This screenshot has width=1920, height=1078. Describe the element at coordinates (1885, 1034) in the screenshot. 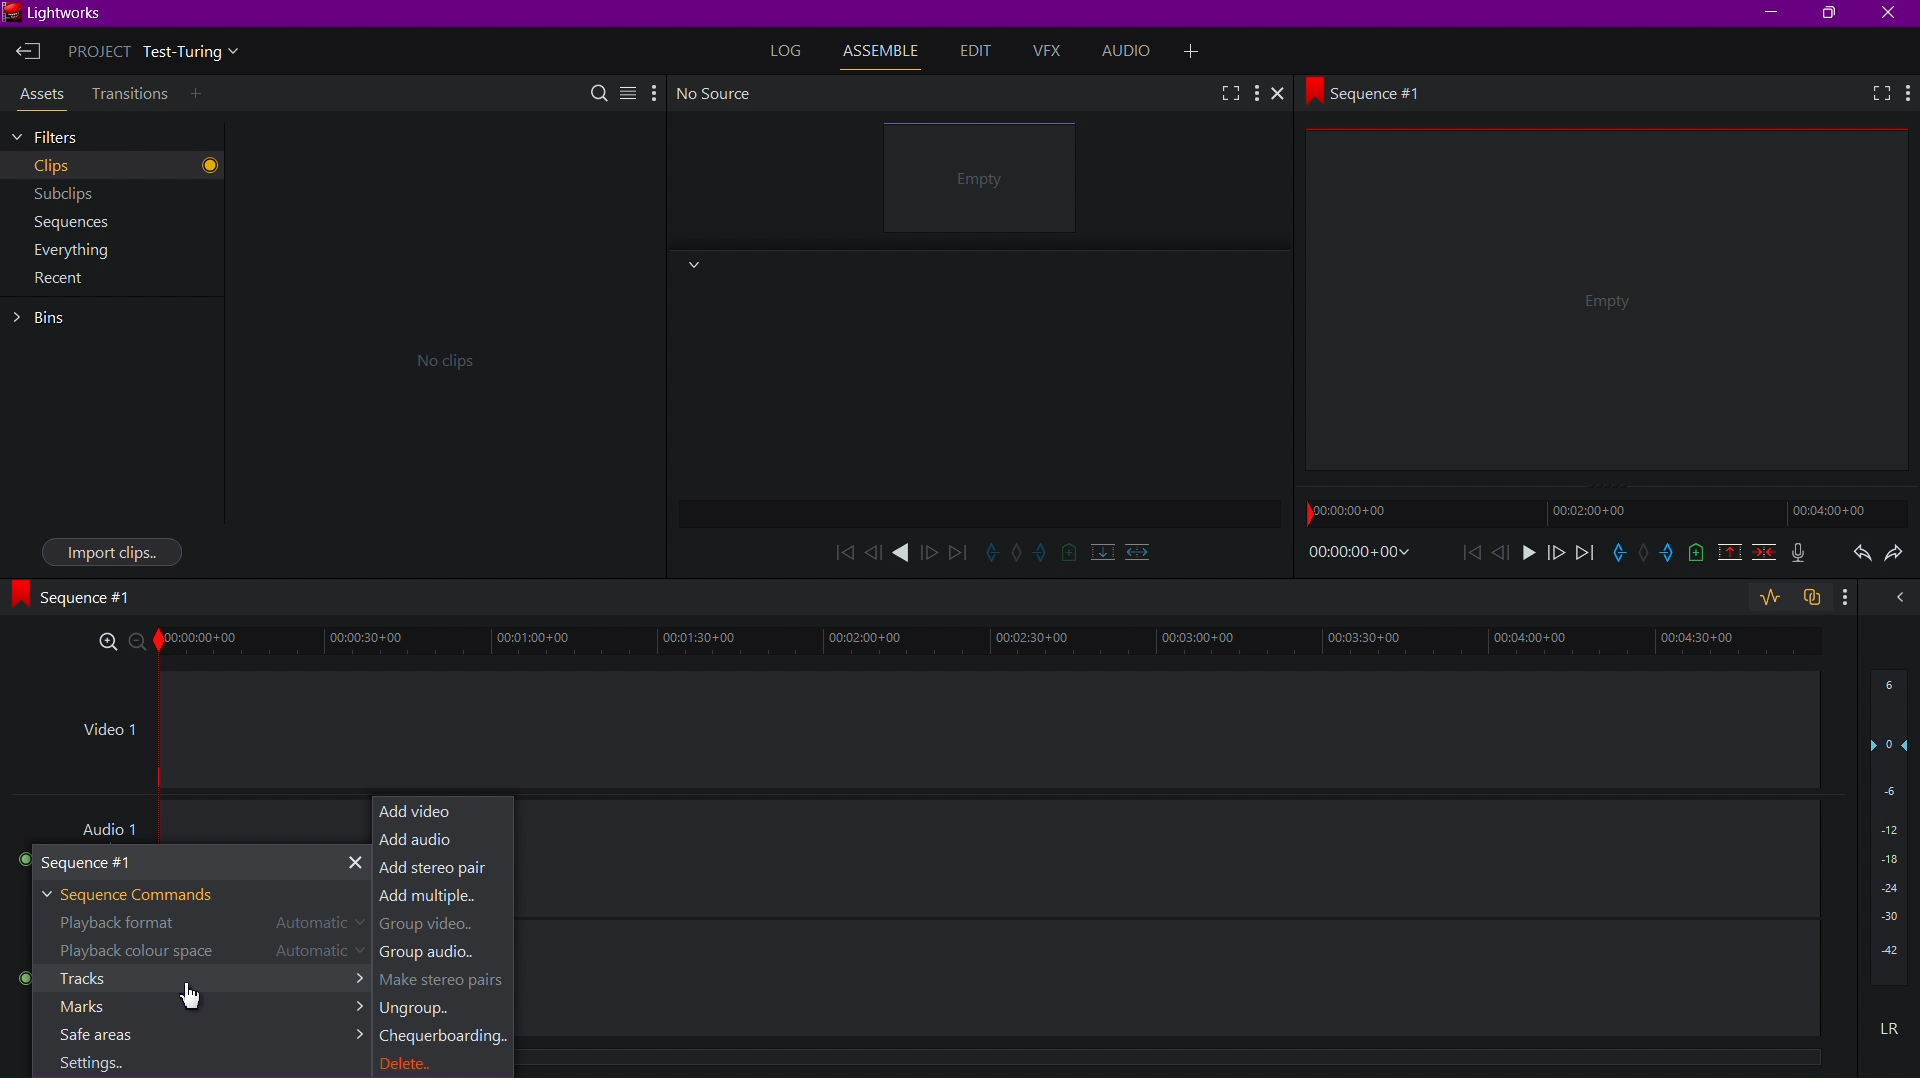

I see `LR` at that location.